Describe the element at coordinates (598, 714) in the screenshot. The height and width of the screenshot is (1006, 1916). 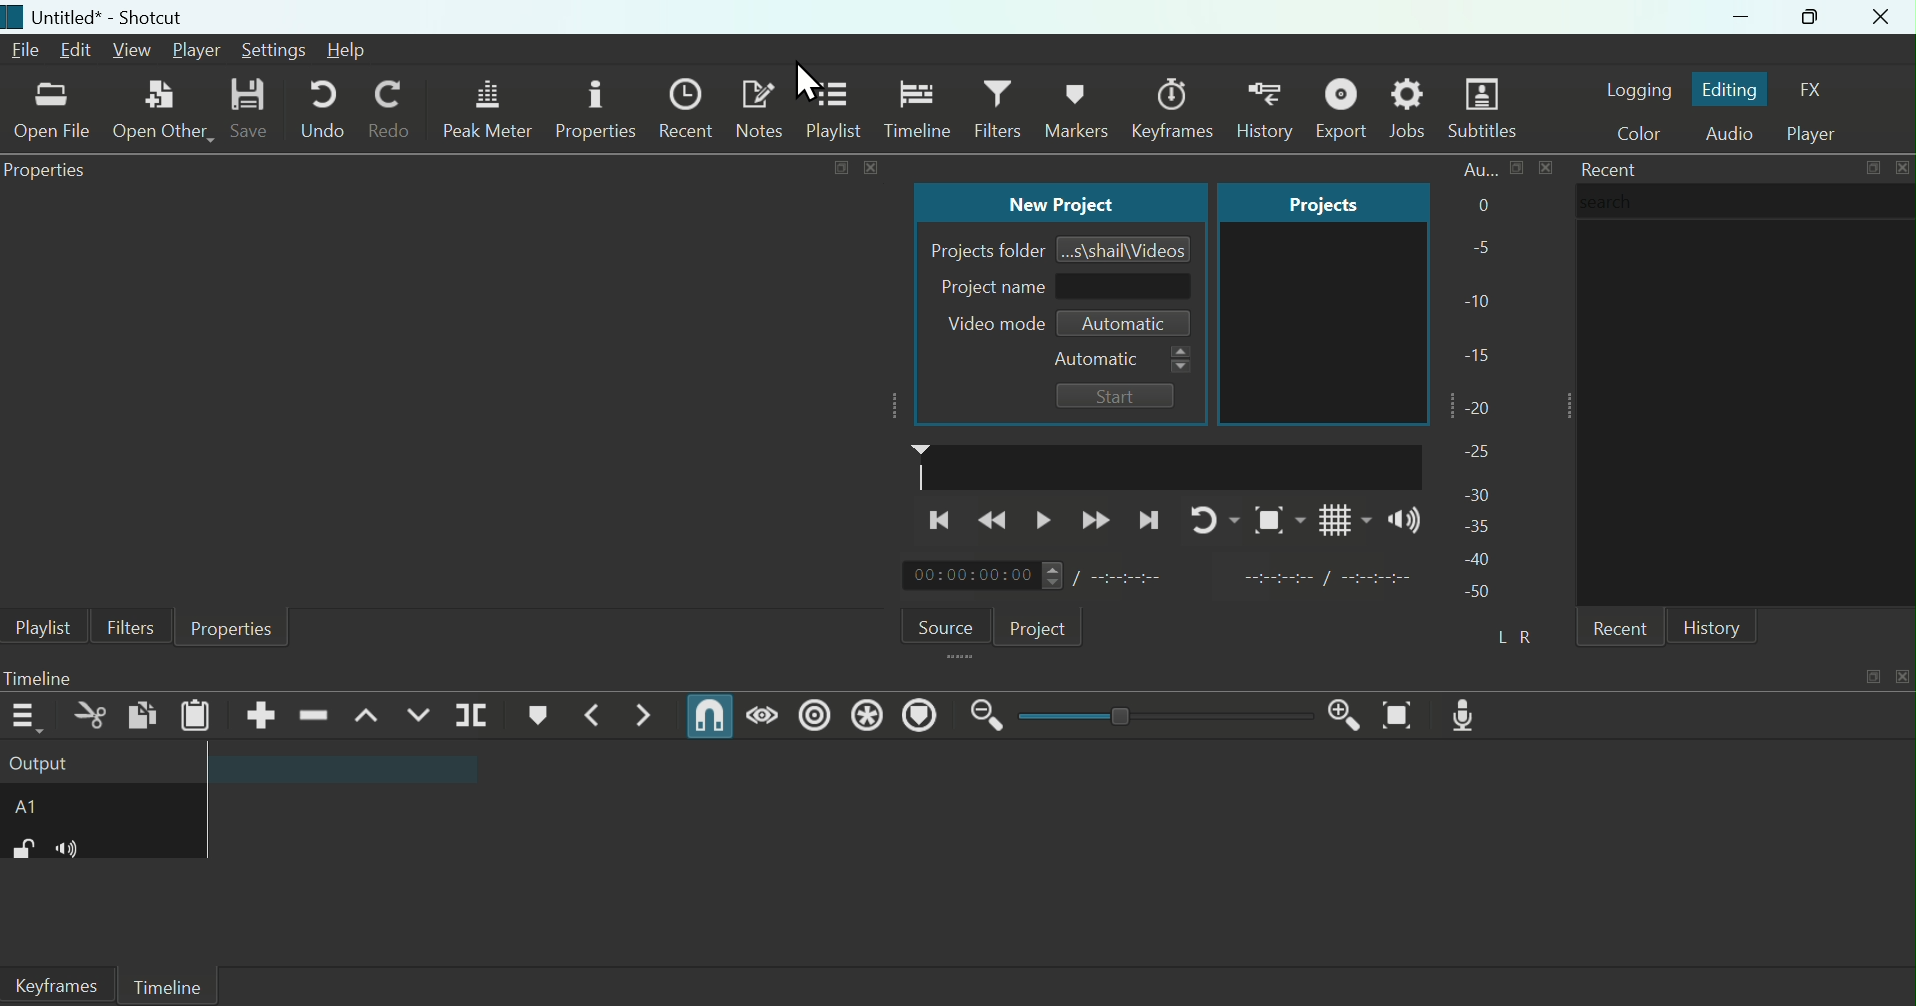
I see `Previous Marker` at that location.